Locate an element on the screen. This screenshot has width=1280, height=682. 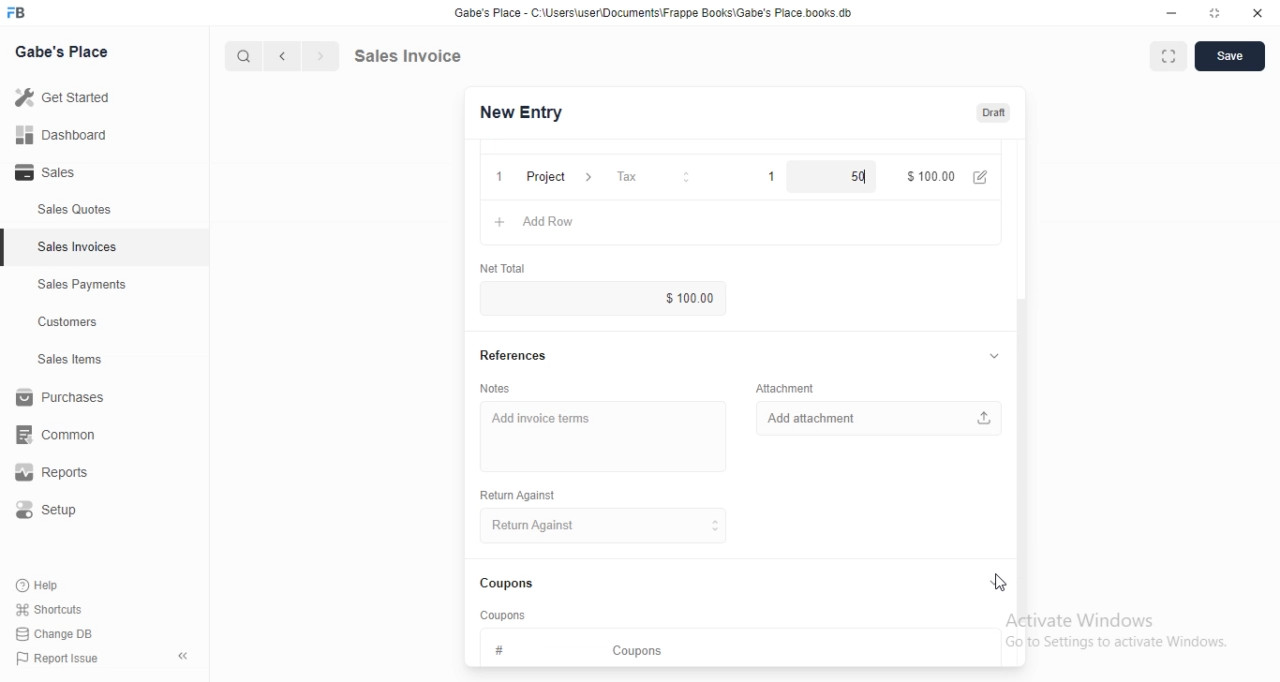
References is located at coordinates (515, 354).